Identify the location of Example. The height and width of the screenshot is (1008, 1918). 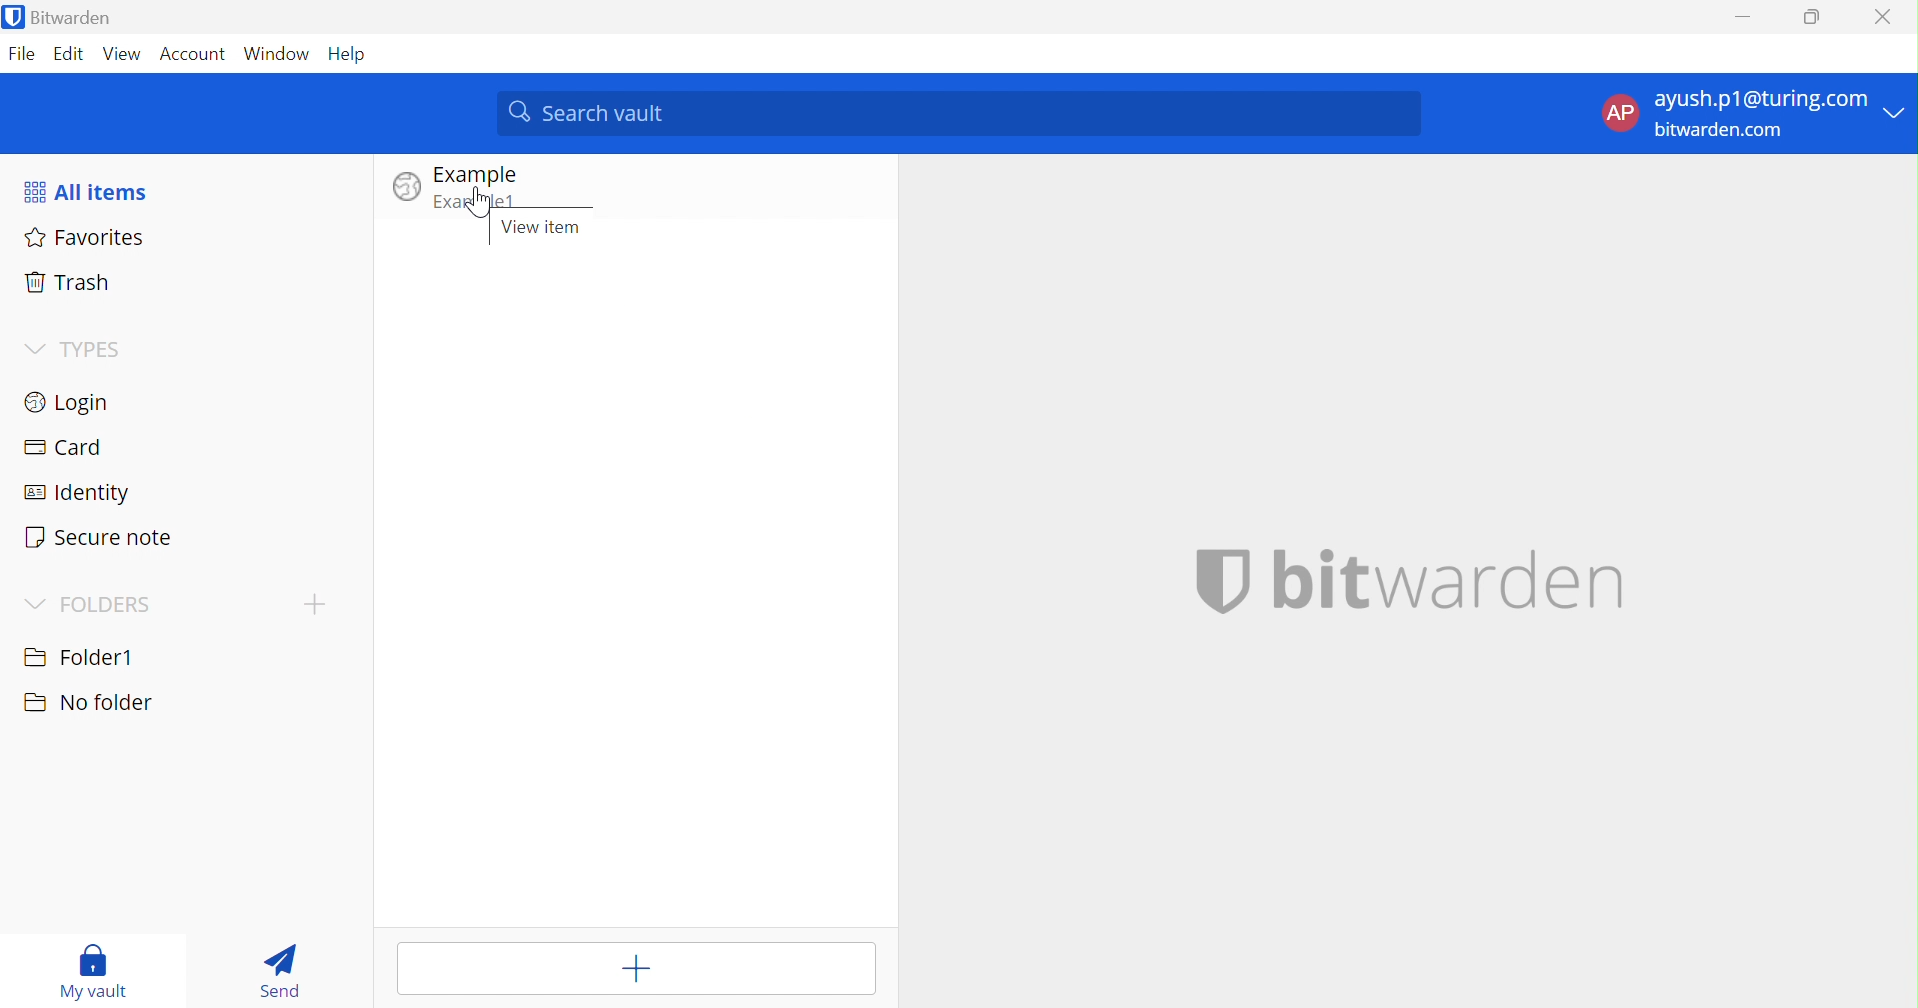
(479, 175).